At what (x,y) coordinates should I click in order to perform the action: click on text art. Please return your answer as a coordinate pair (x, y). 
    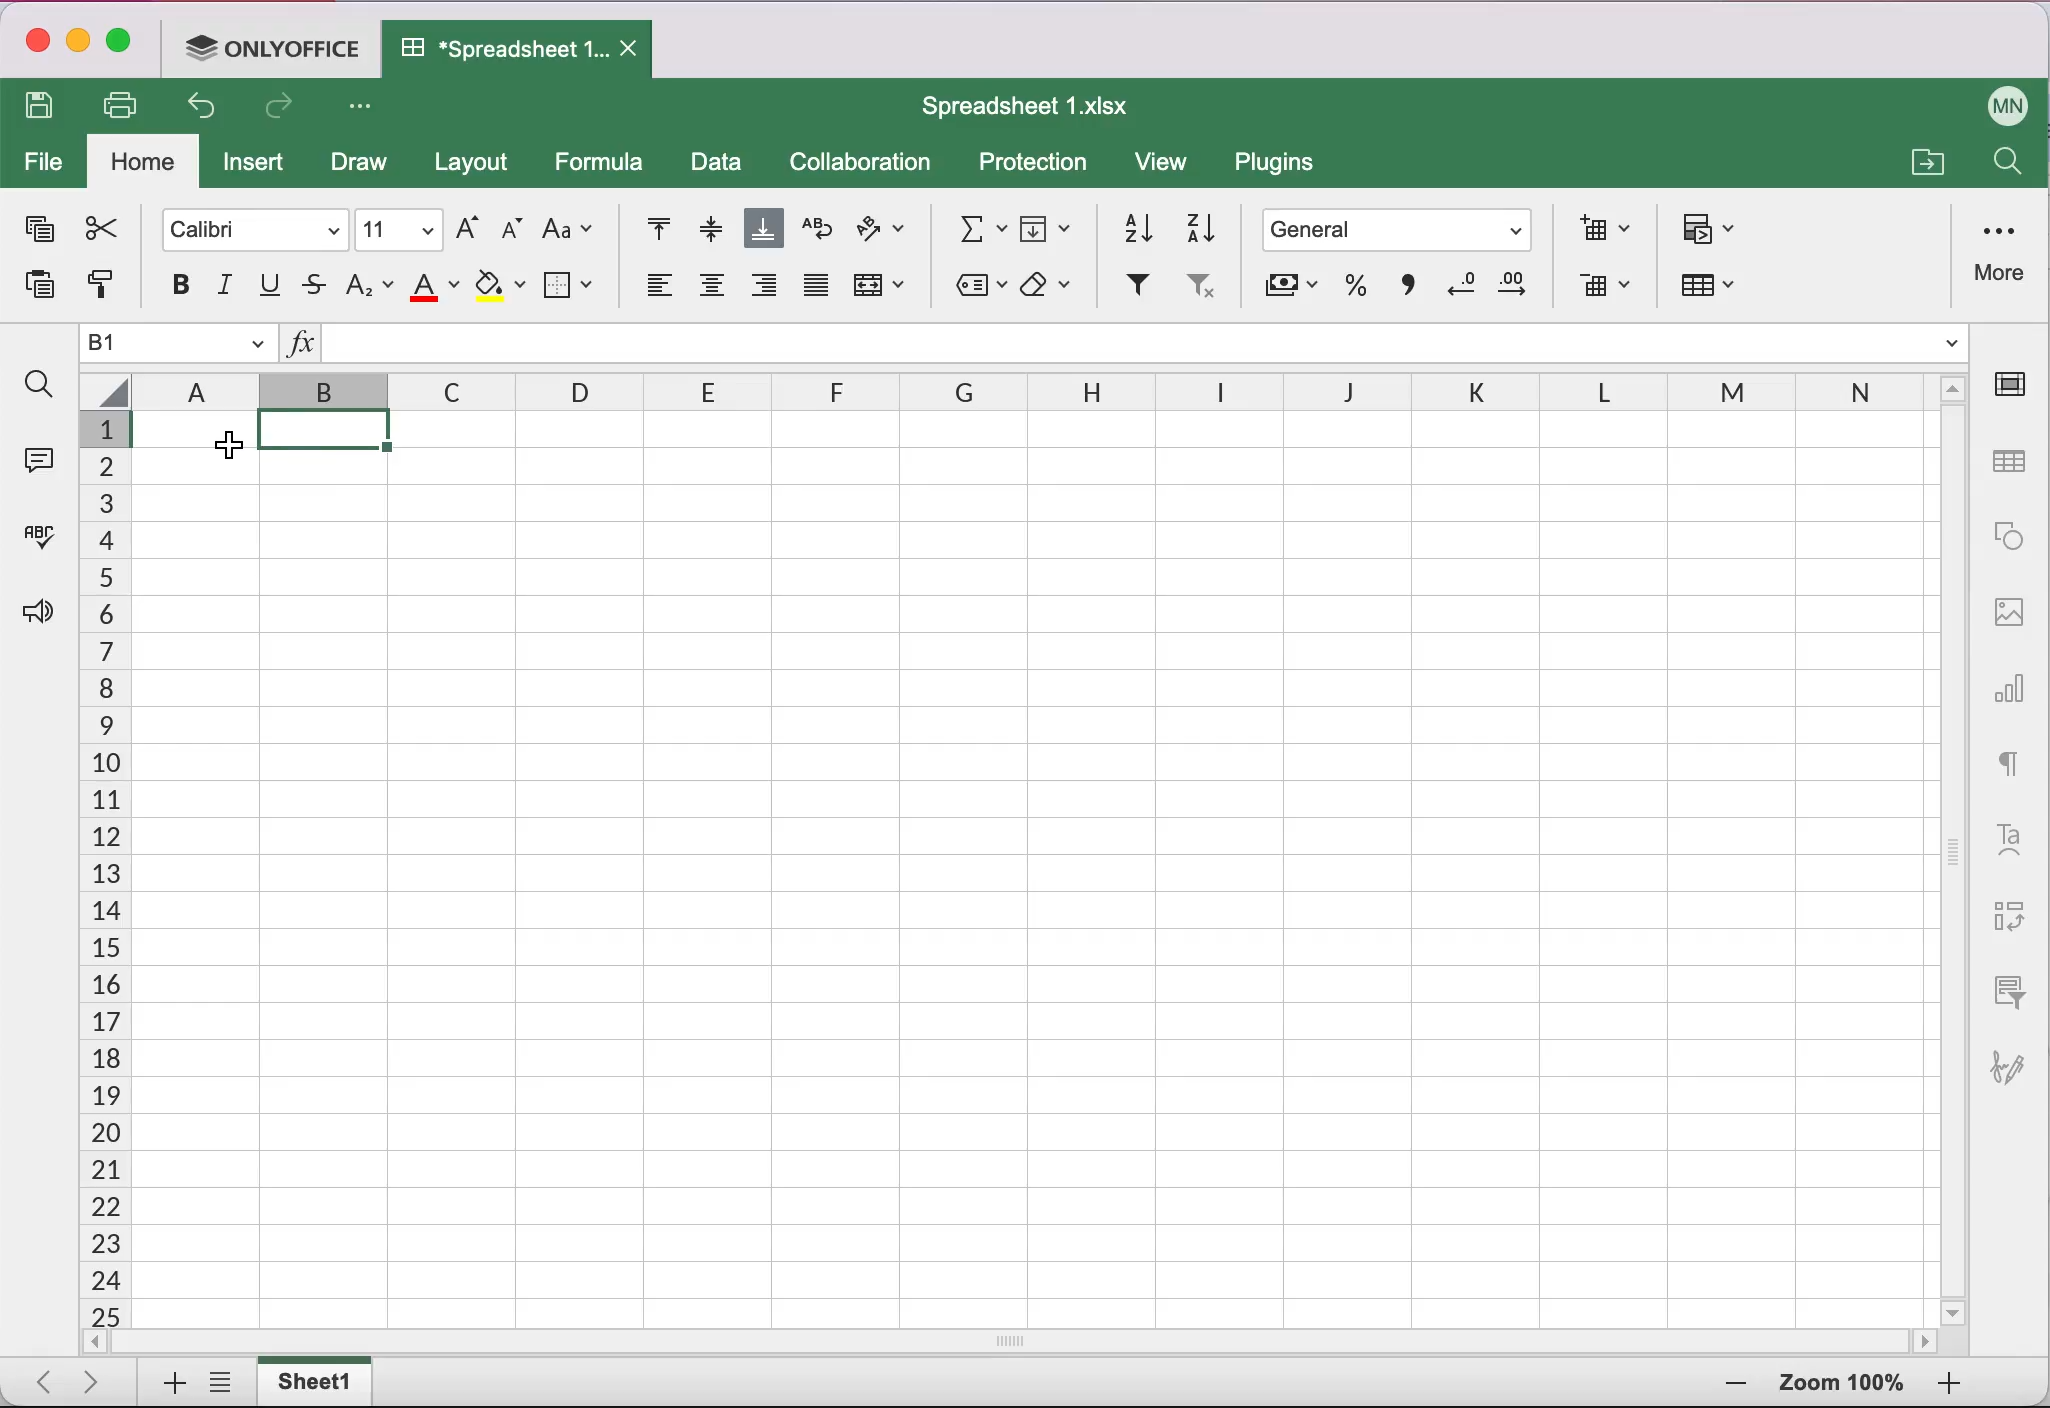
    Looking at the image, I should click on (2009, 837).